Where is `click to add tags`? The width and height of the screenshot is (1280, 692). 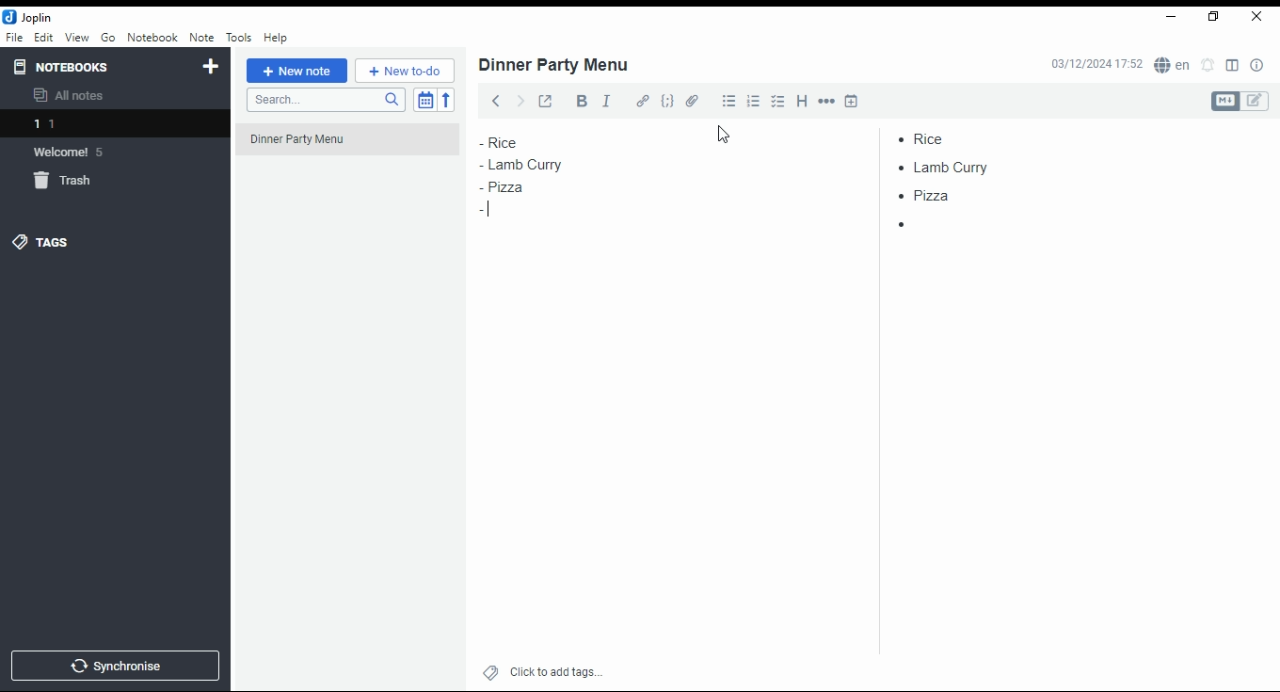 click to add tags is located at coordinates (554, 671).